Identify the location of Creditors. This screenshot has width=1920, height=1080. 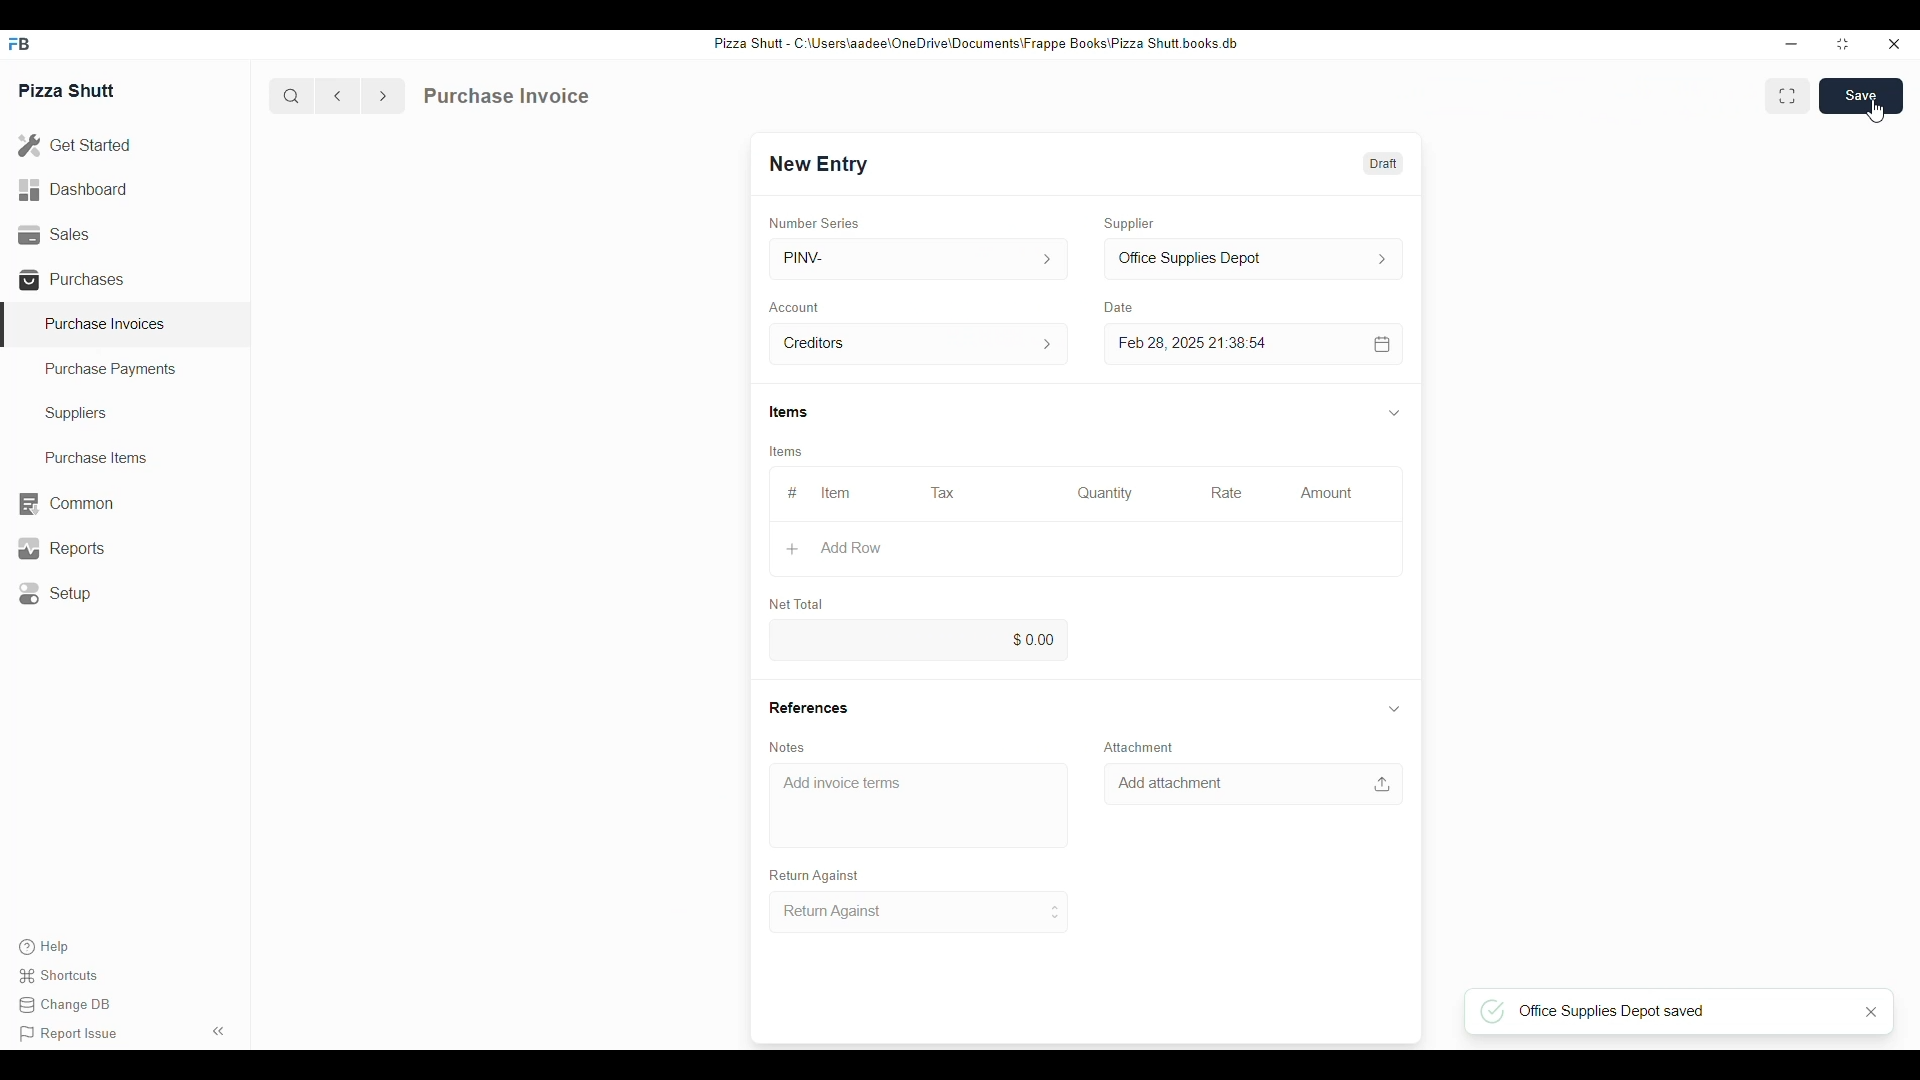
(922, 344).